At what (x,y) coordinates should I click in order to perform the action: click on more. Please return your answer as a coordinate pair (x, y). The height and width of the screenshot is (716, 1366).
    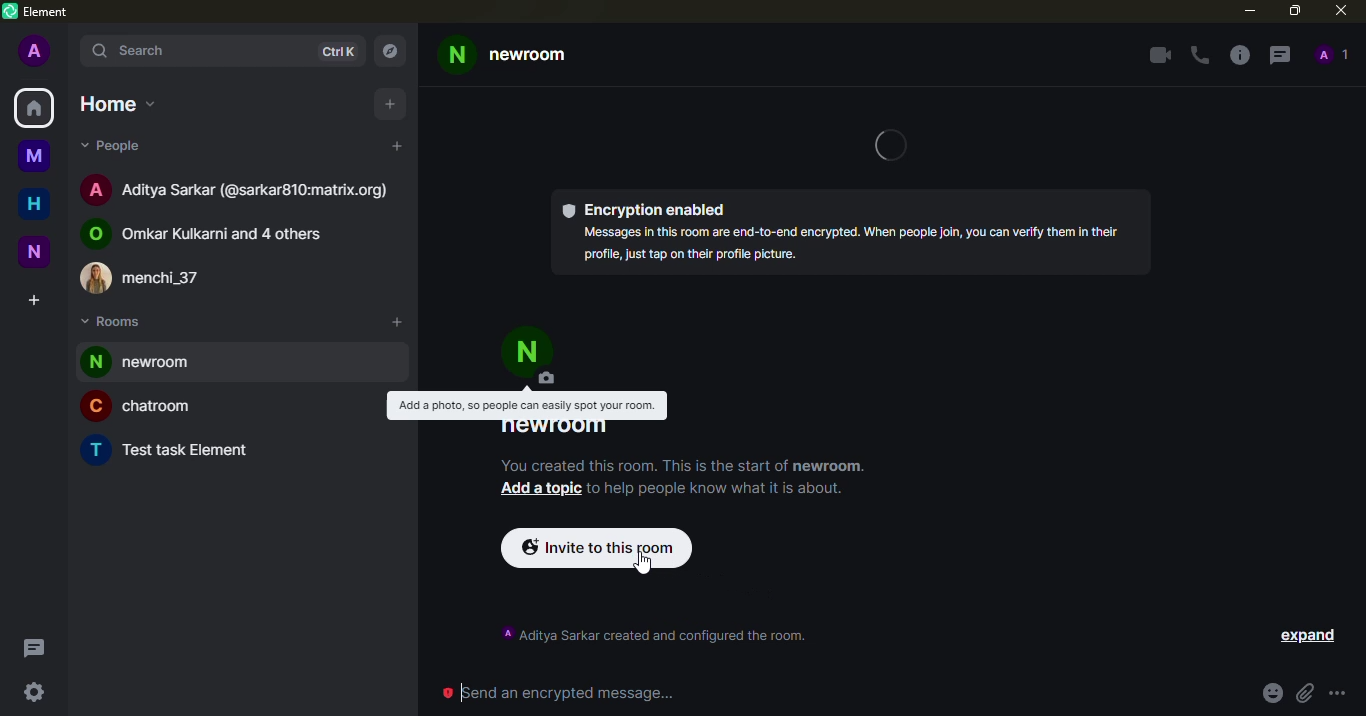
    Looking at the image, I should click on (1342, 695).